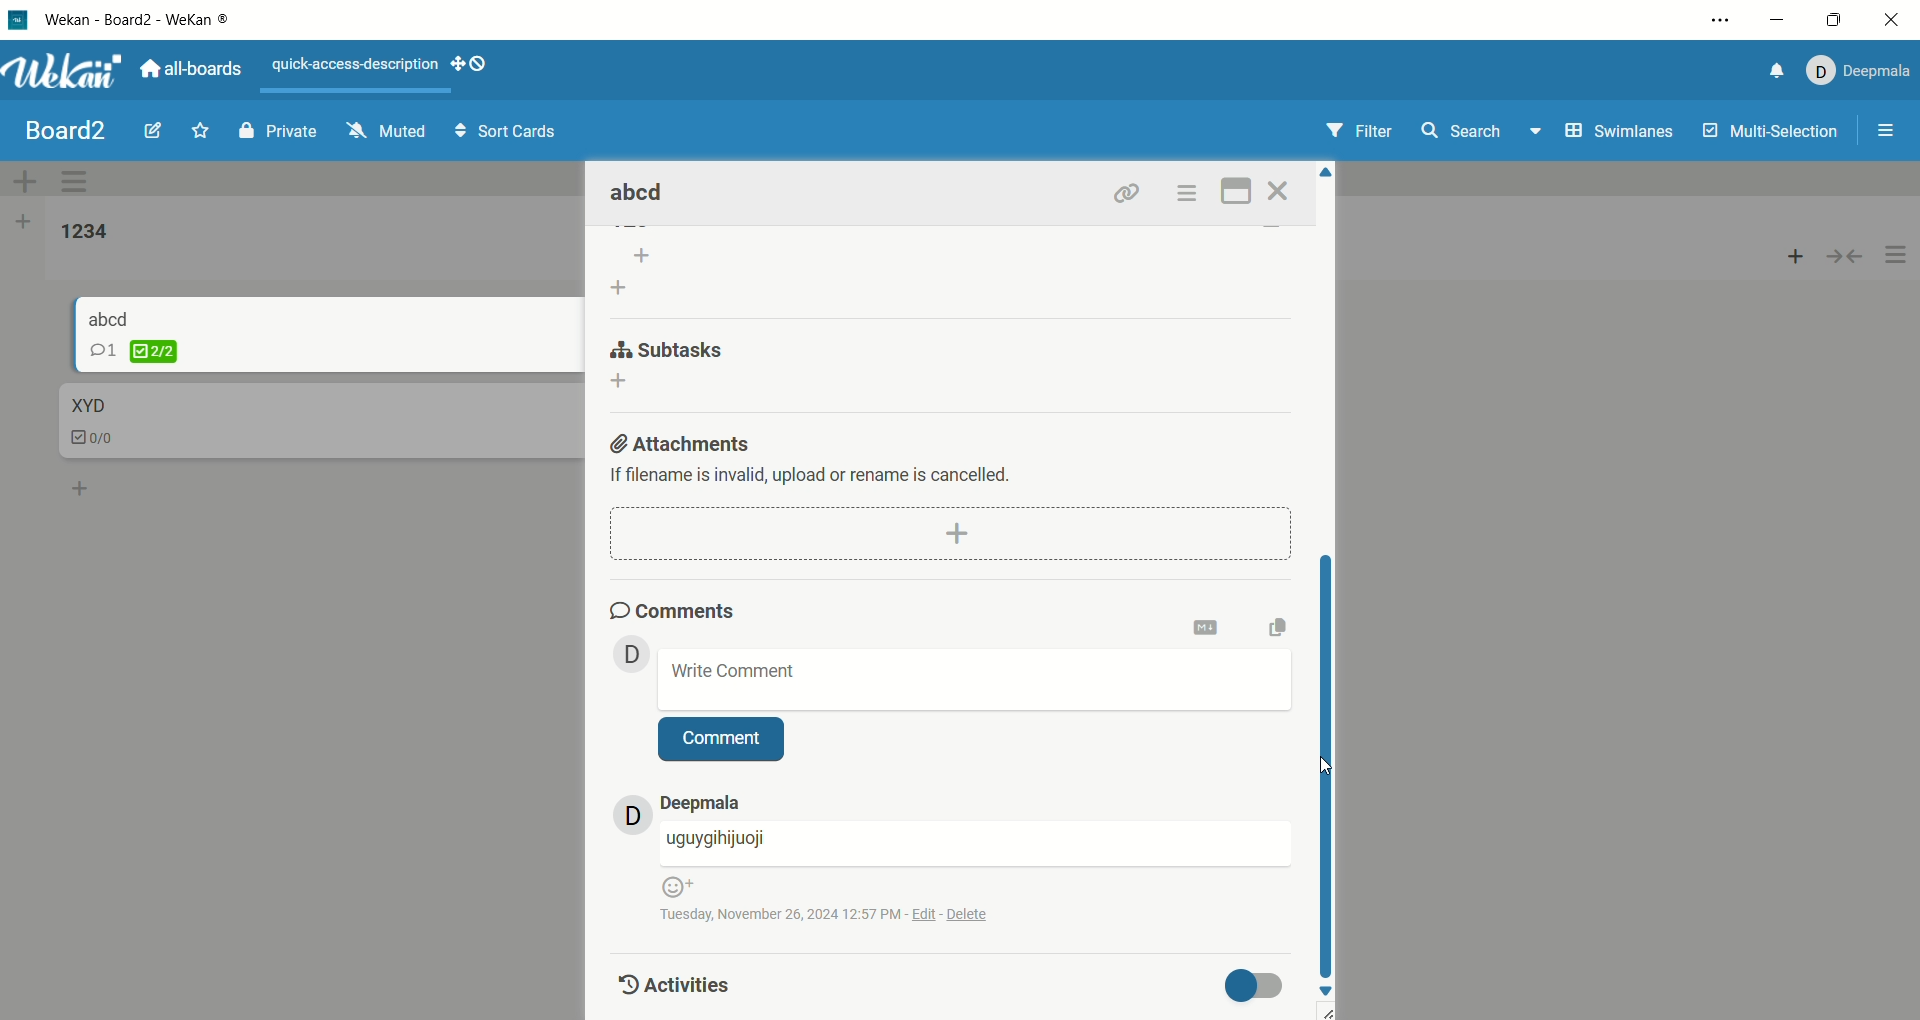  What do you see at coordinates (1483, 133) in the screenshot?
I see `search` at bounding box center [1483, 133].